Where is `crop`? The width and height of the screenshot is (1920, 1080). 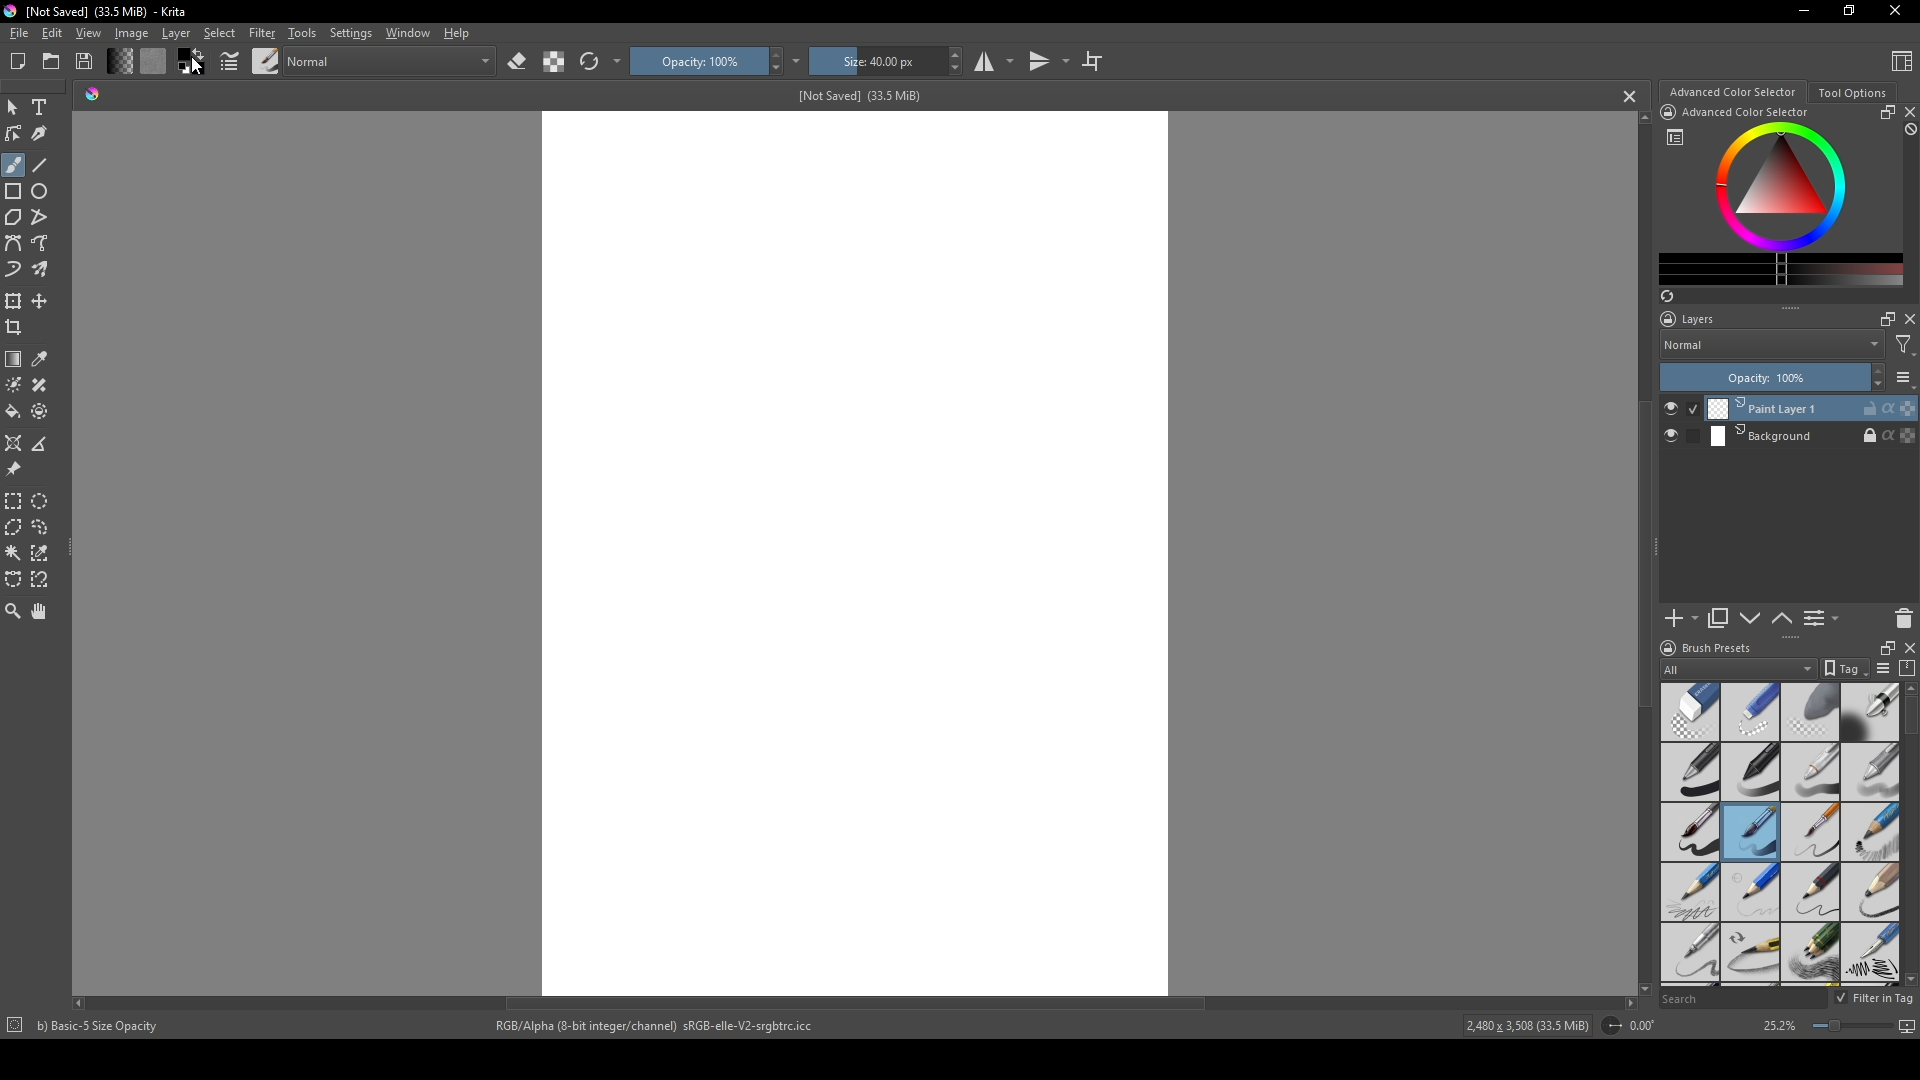
crop is located at coordinates (18, 327).